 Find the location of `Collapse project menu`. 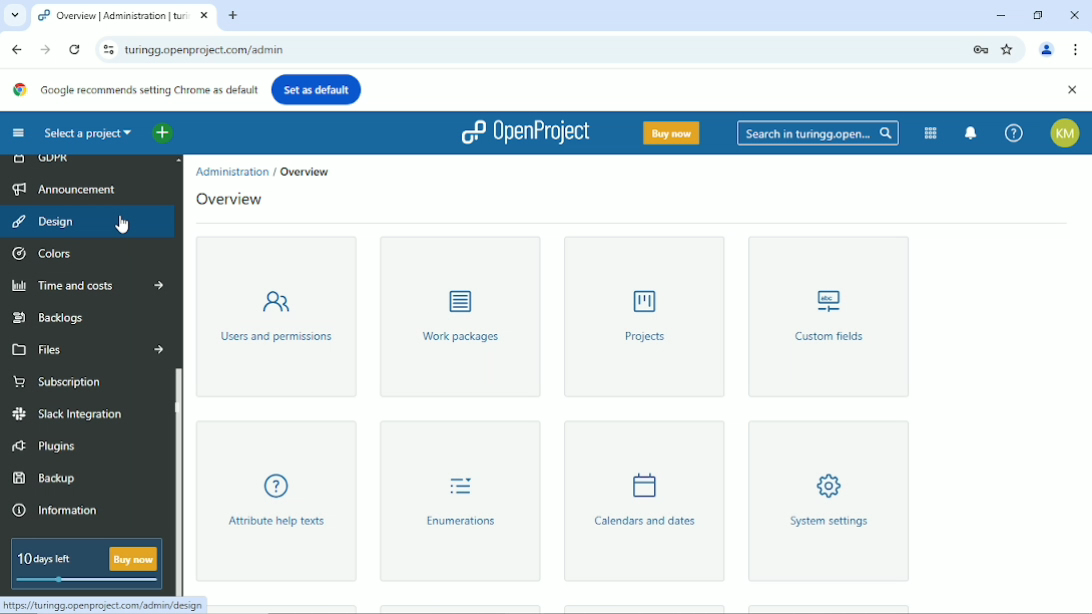

Collapse project menu is located at coordinates (18, 133).